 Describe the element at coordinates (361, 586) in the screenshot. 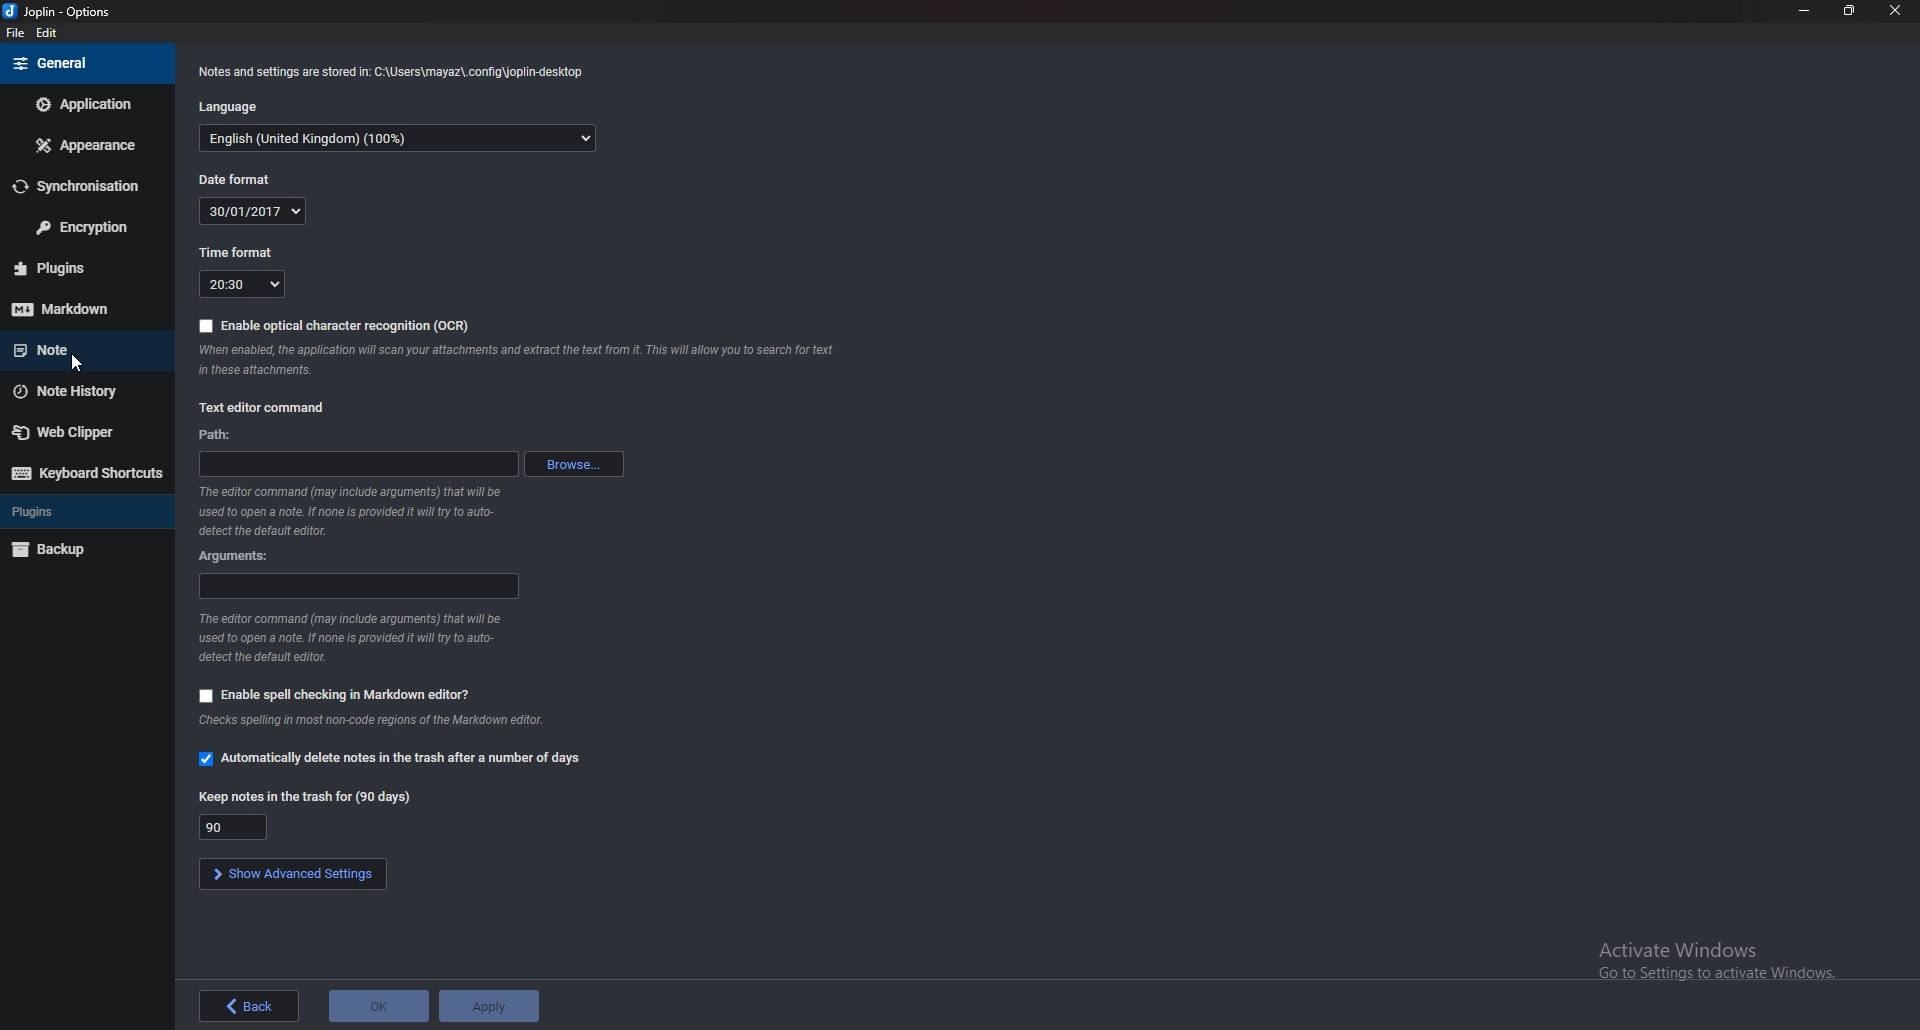

I see `Arguments` at that location.